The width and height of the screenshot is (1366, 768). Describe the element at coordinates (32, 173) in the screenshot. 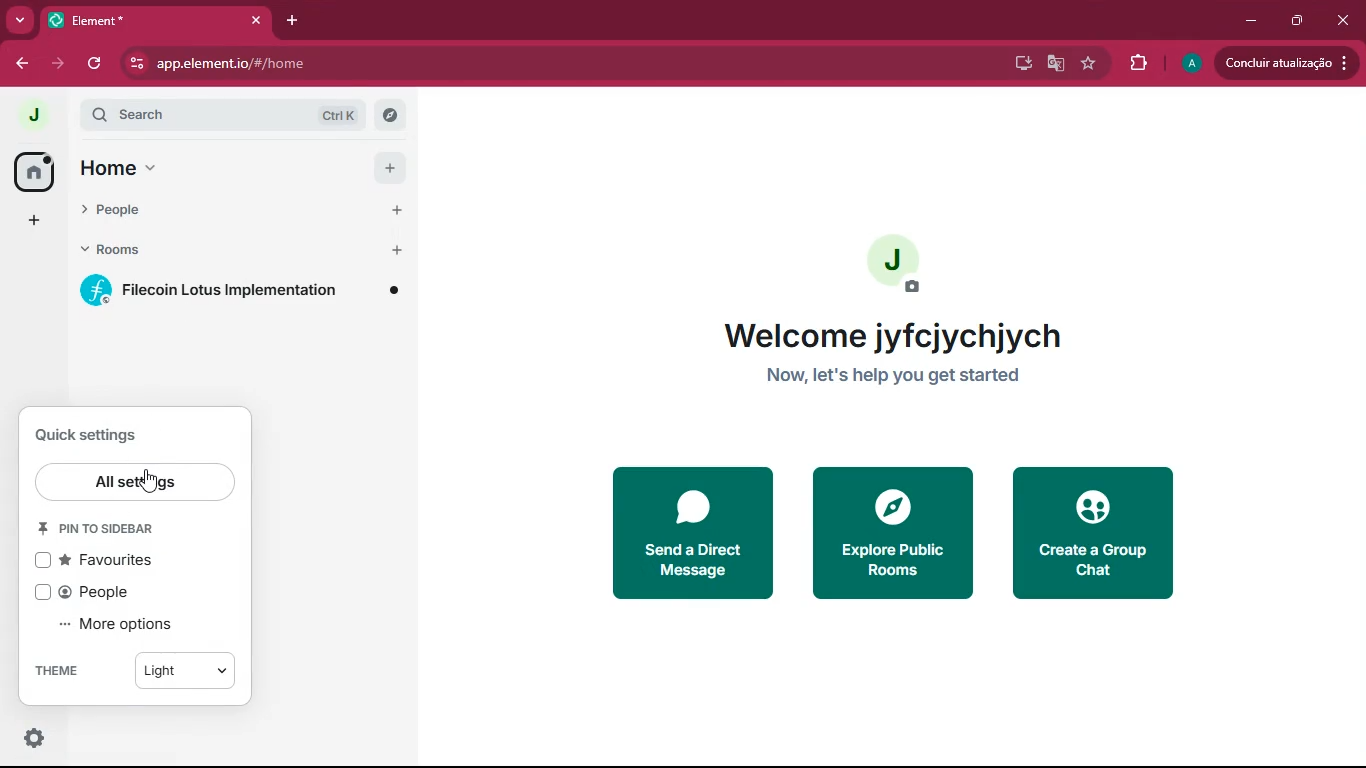

I see `home` at that location.